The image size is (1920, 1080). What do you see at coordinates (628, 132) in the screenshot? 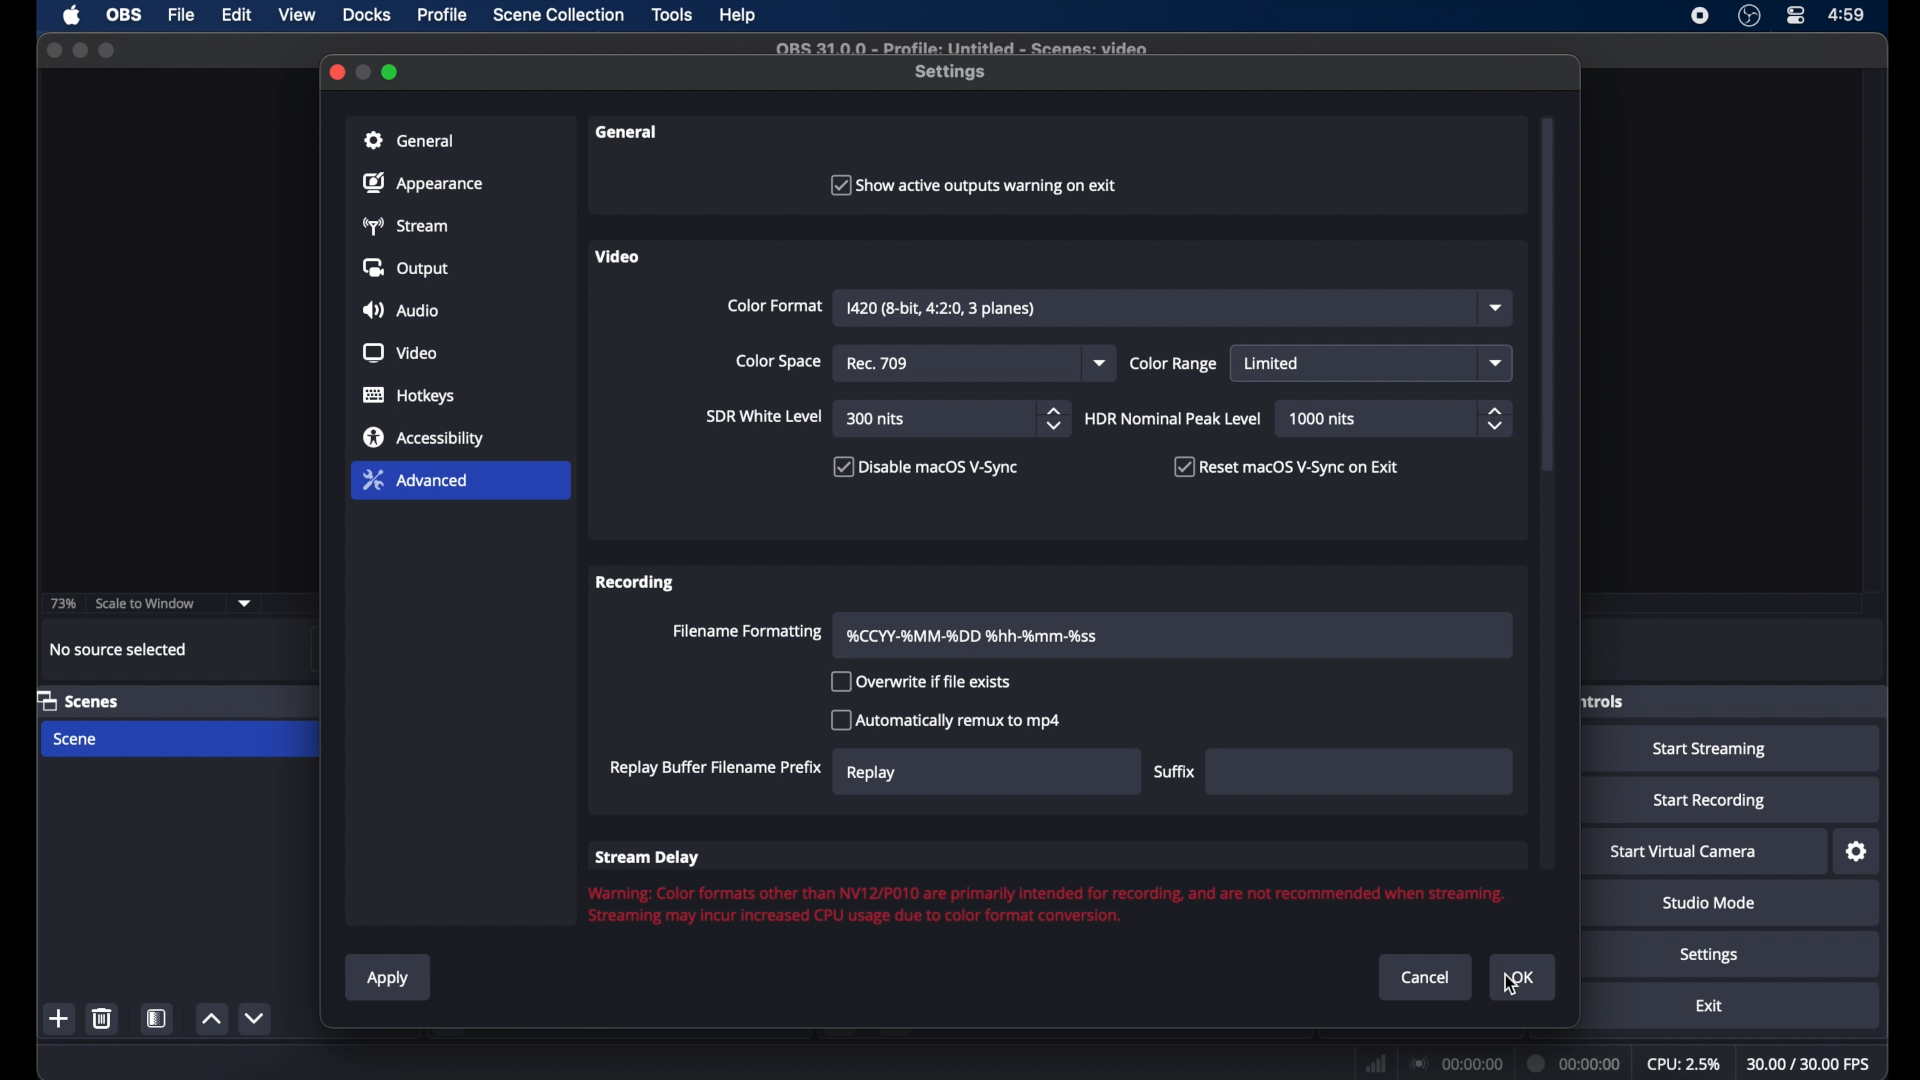
I see `general` at bounding box center [628, 132].